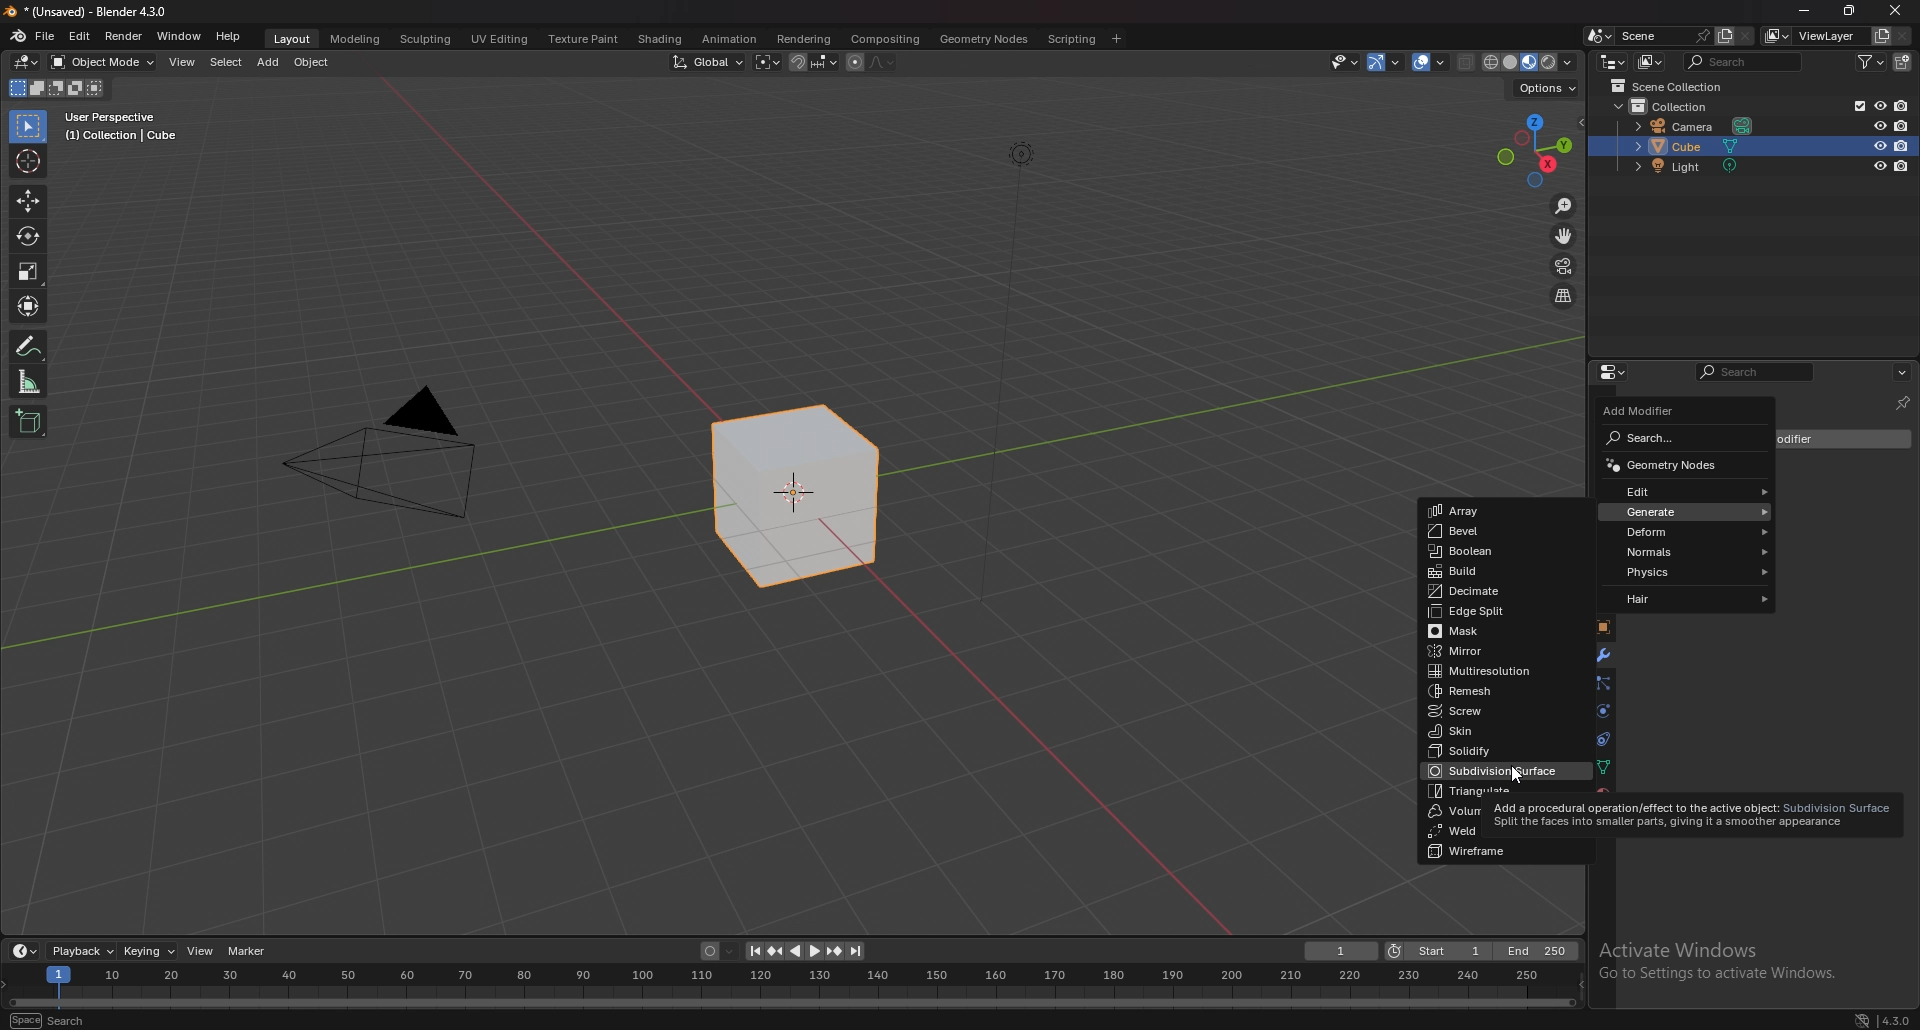  I want to click on proportional editing fall off, so click(882, 63).